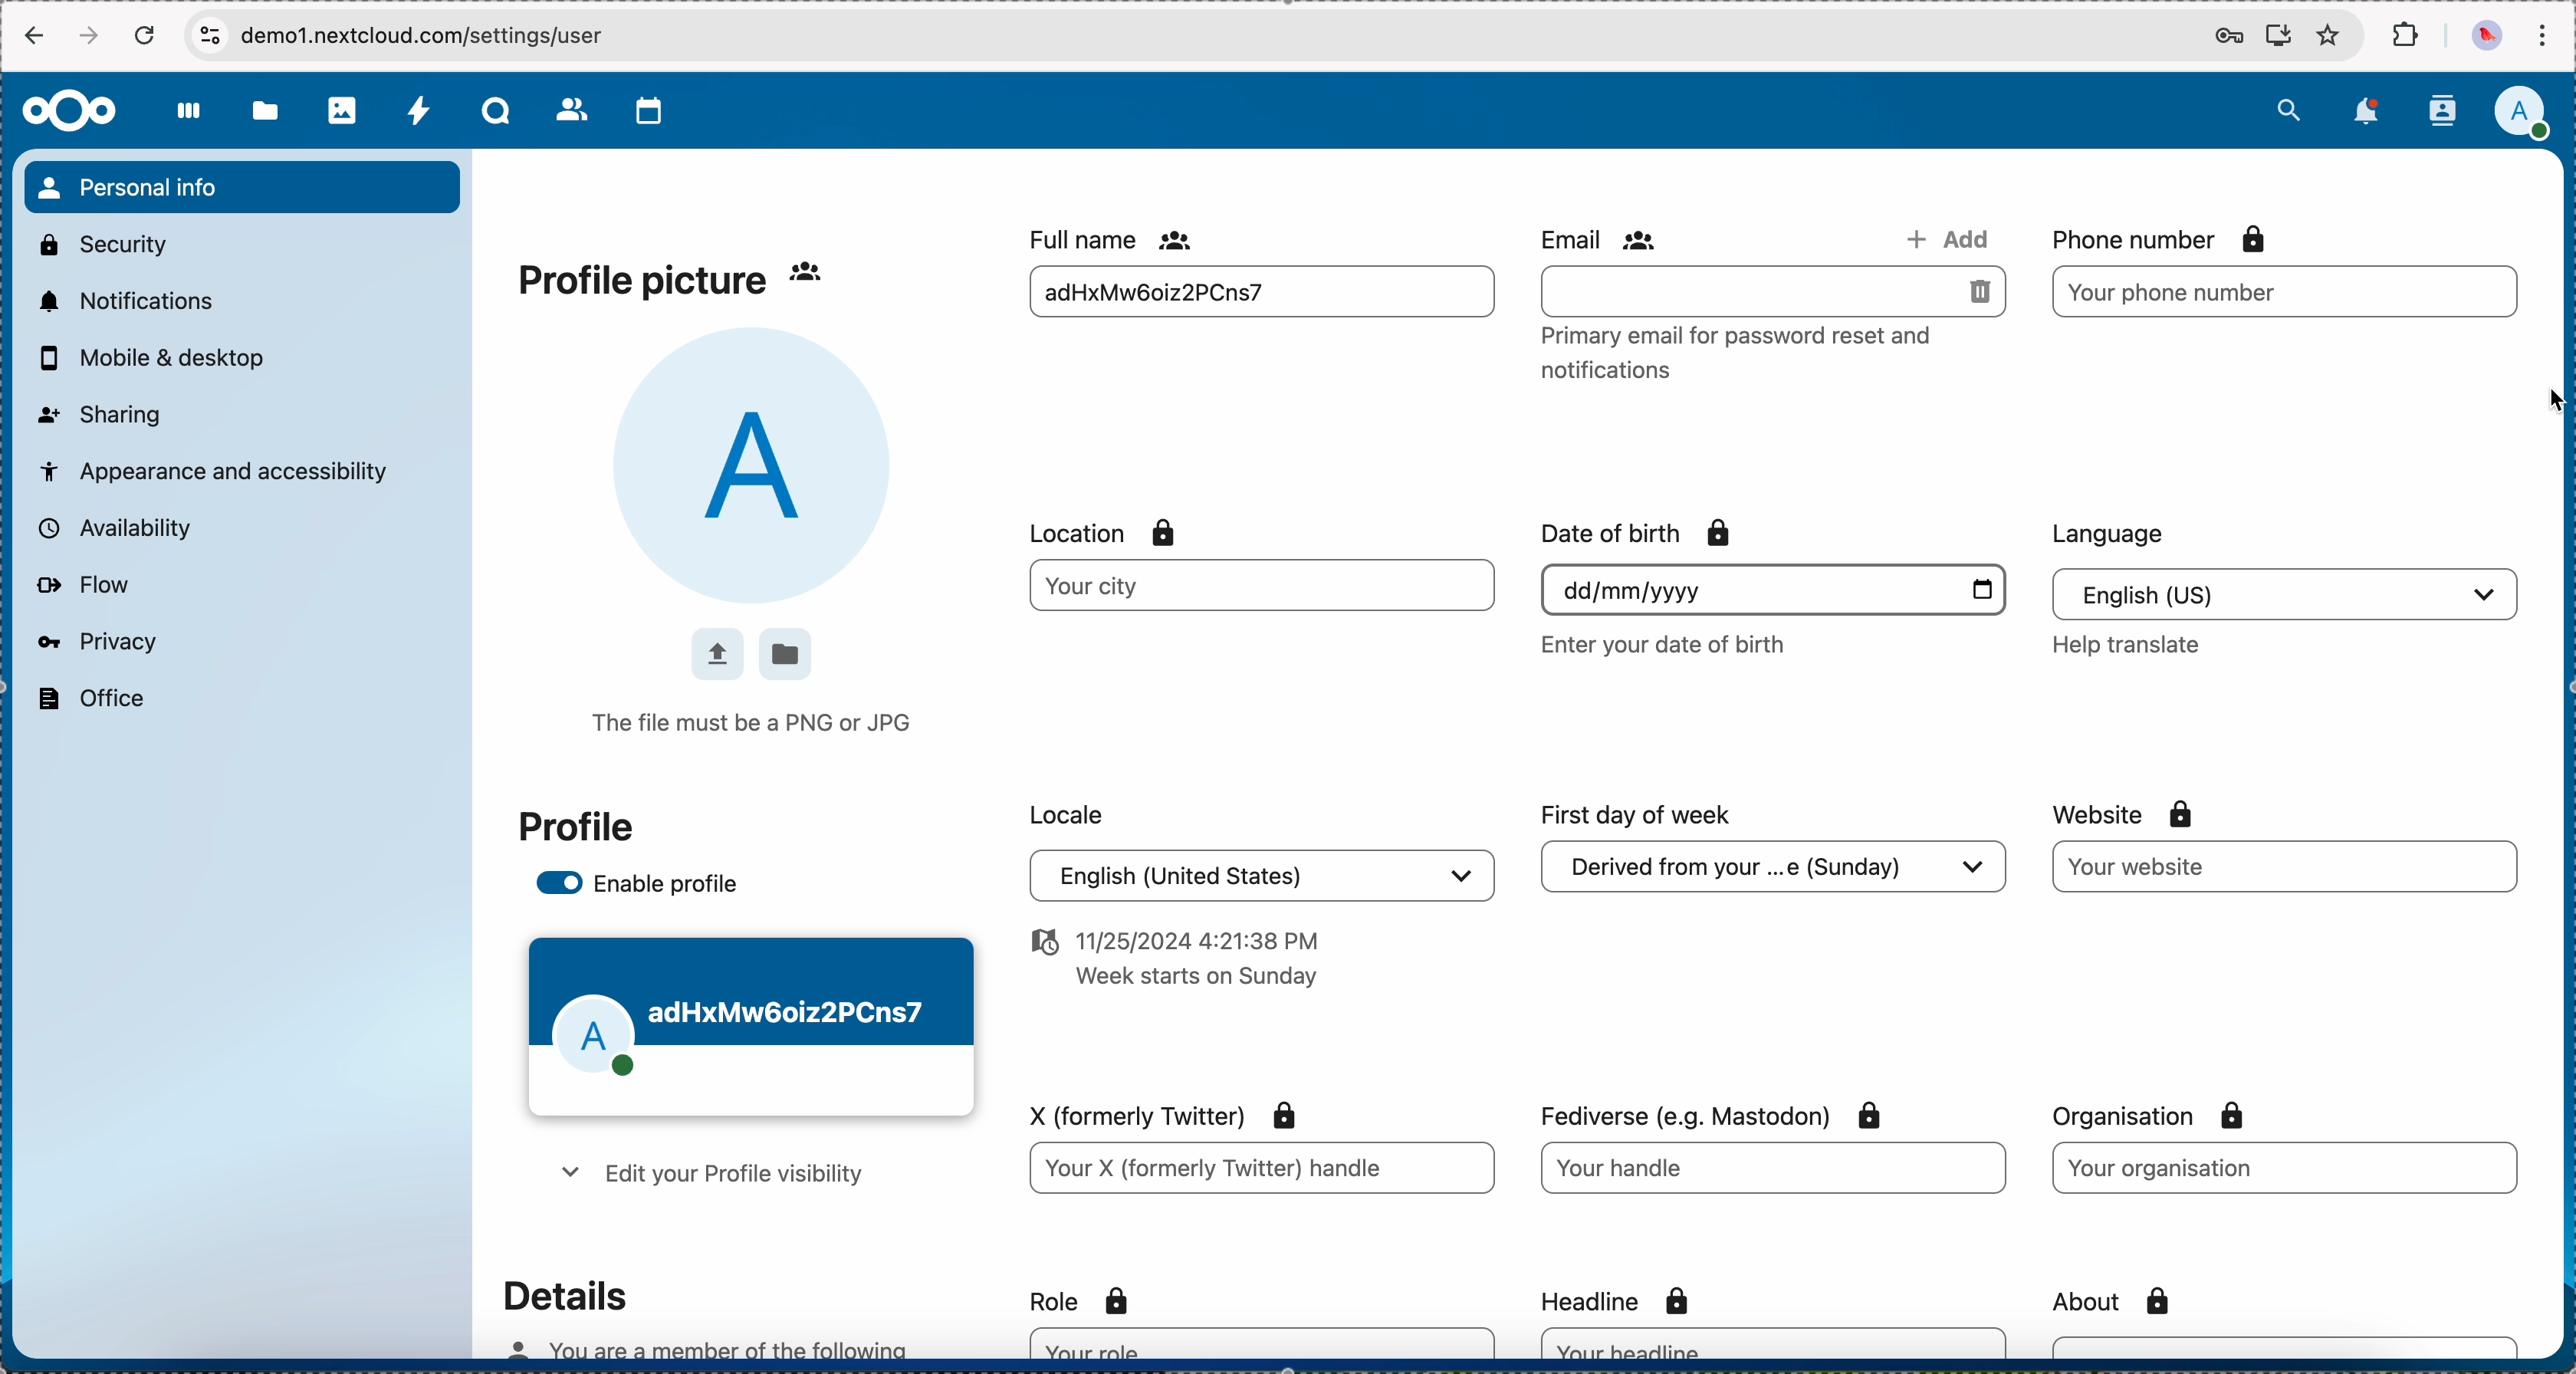  Describe the element at coordinates (2224, 38) in the screenshot. I see `passwords` at that location.